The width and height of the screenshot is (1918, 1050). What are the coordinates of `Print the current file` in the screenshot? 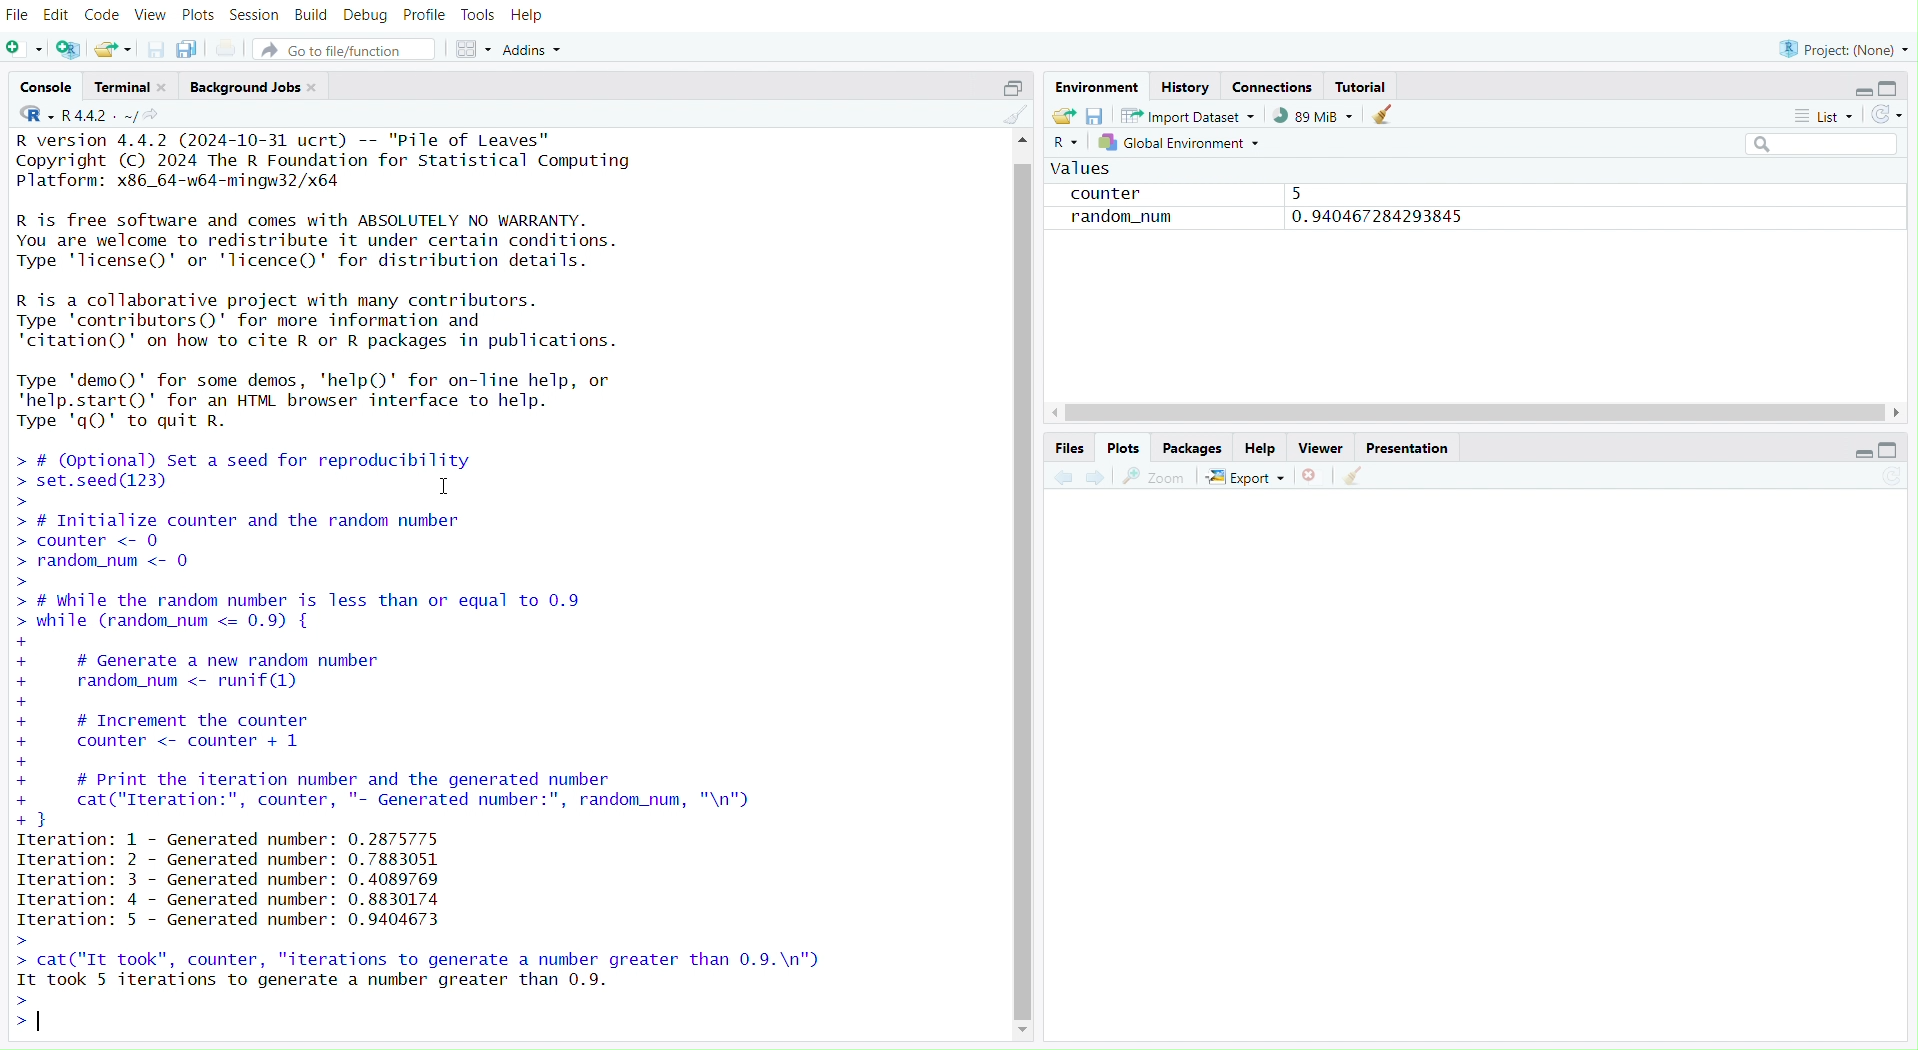 It's located at (224, 48).